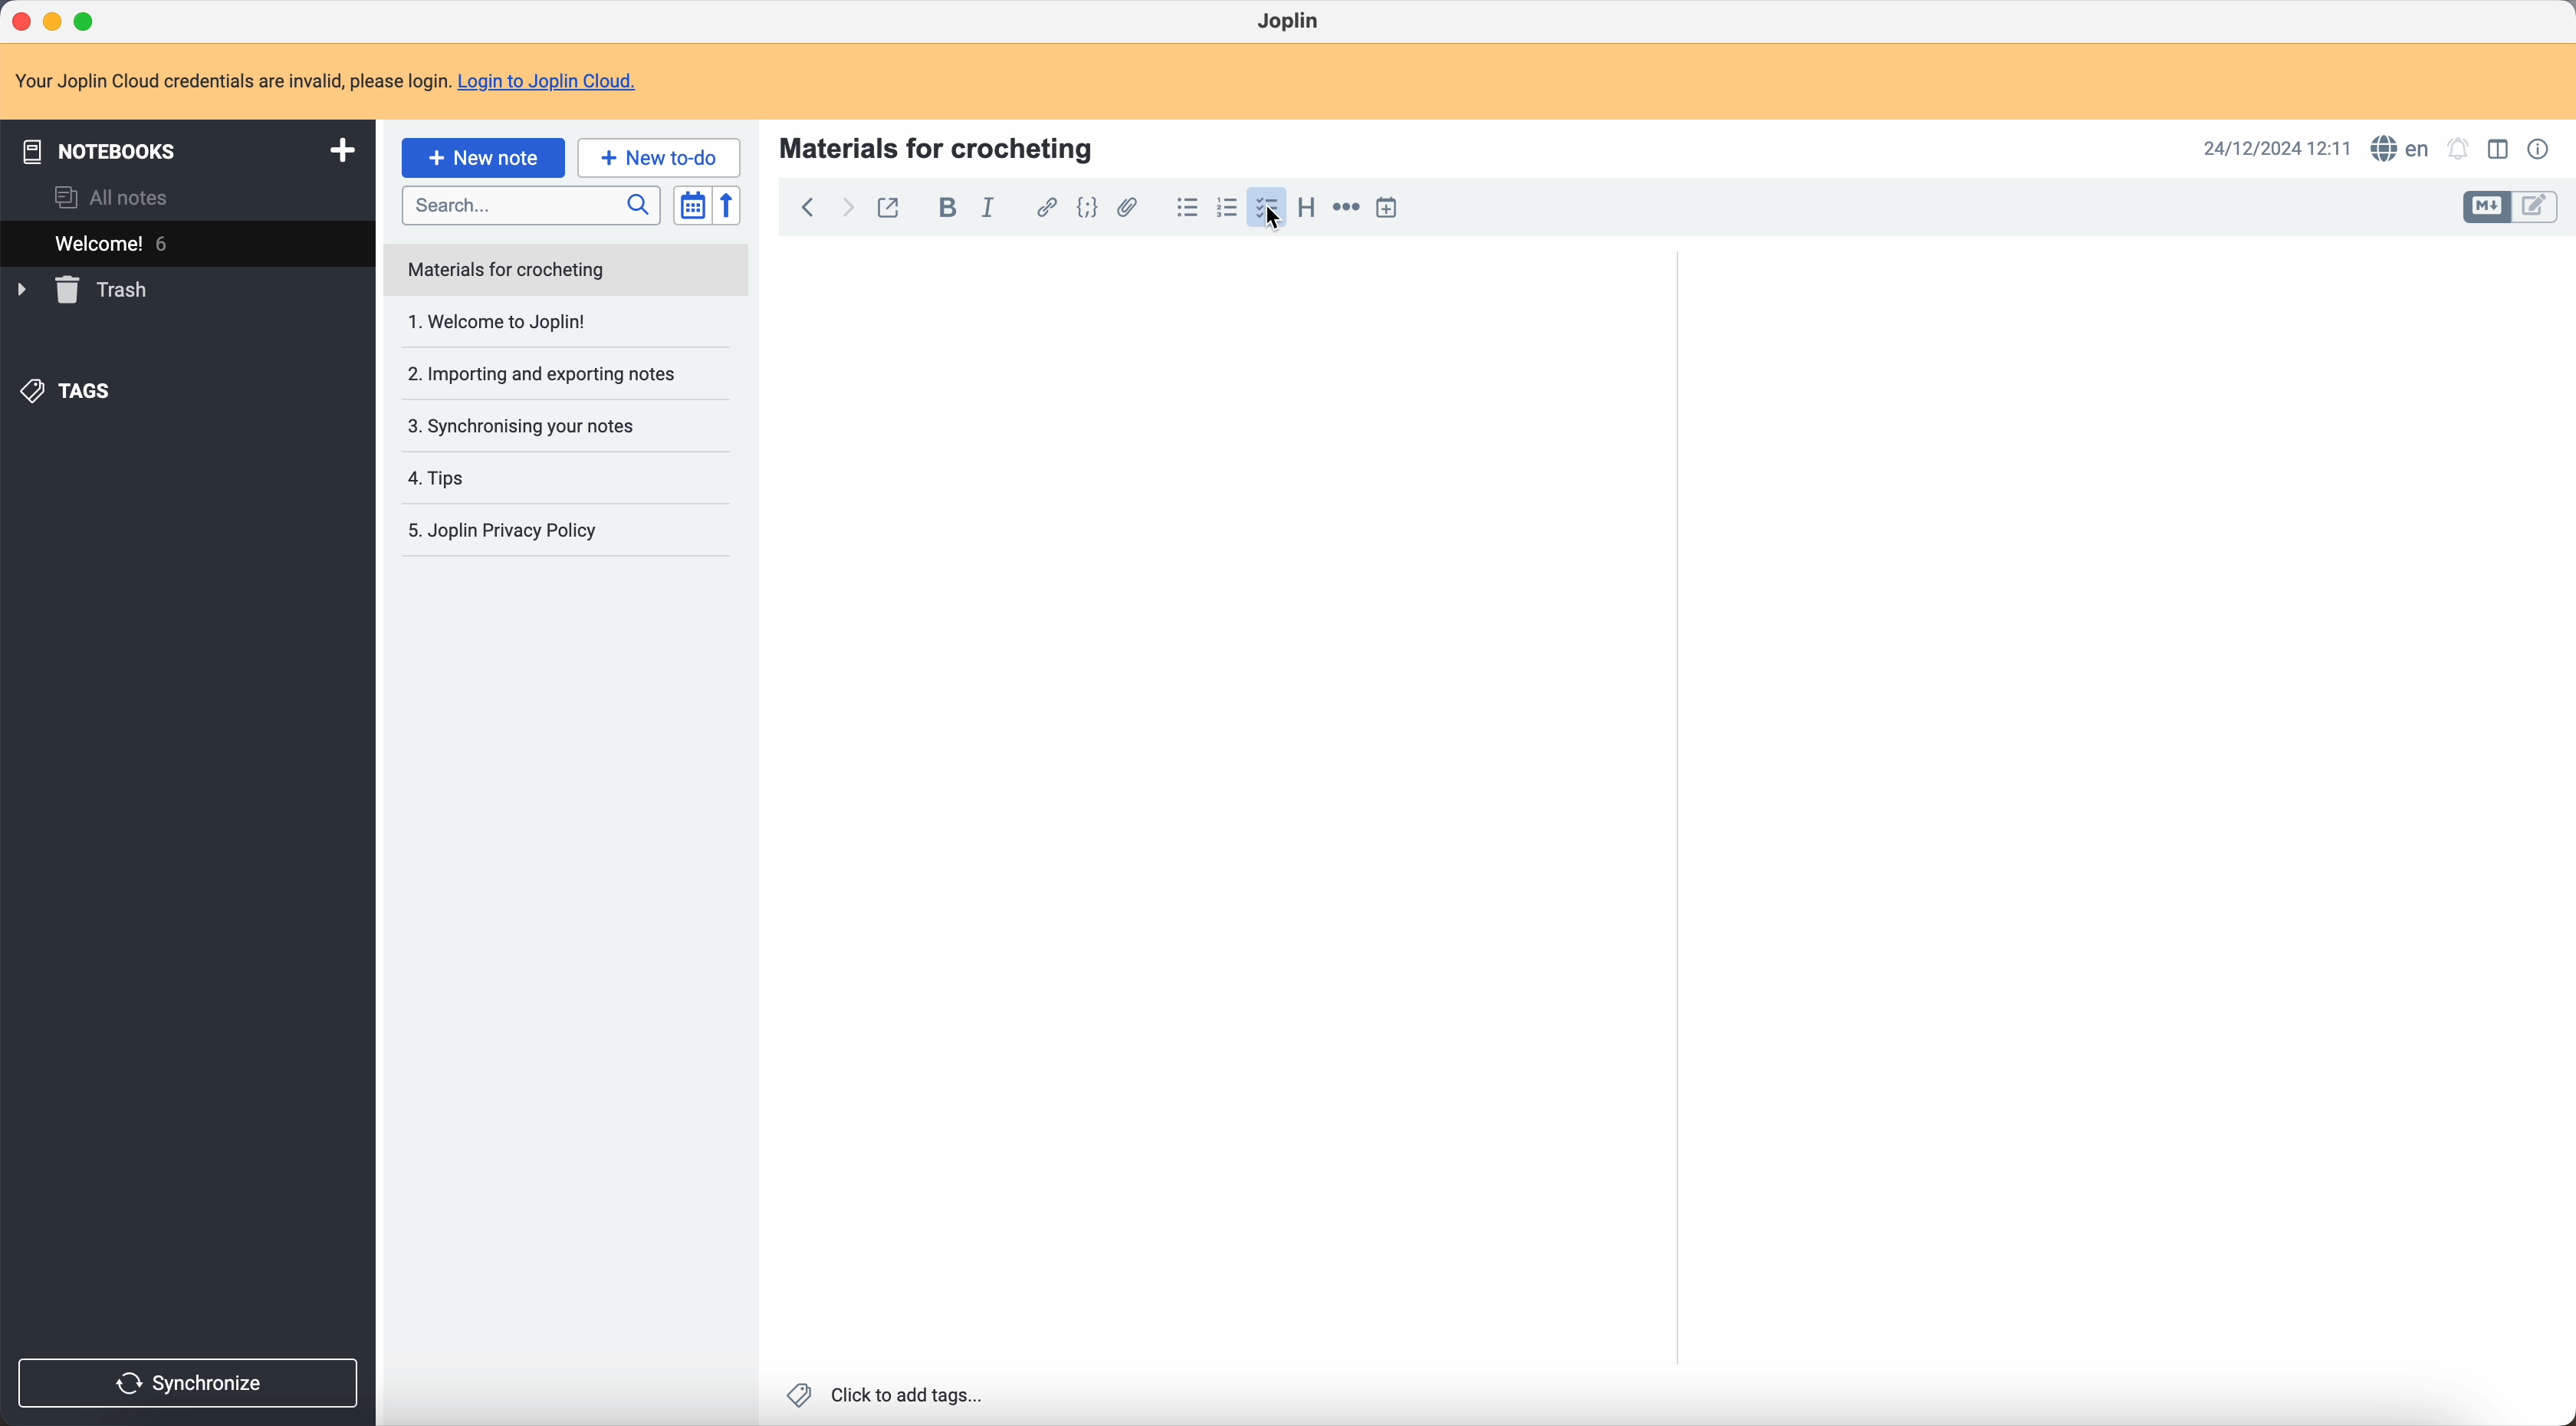 Image resolution: width=2576 pixels, height=1426 pixels. Describe the element at coordinates (1185, 207) in the screenshot. I see `bulleted list` at that location.